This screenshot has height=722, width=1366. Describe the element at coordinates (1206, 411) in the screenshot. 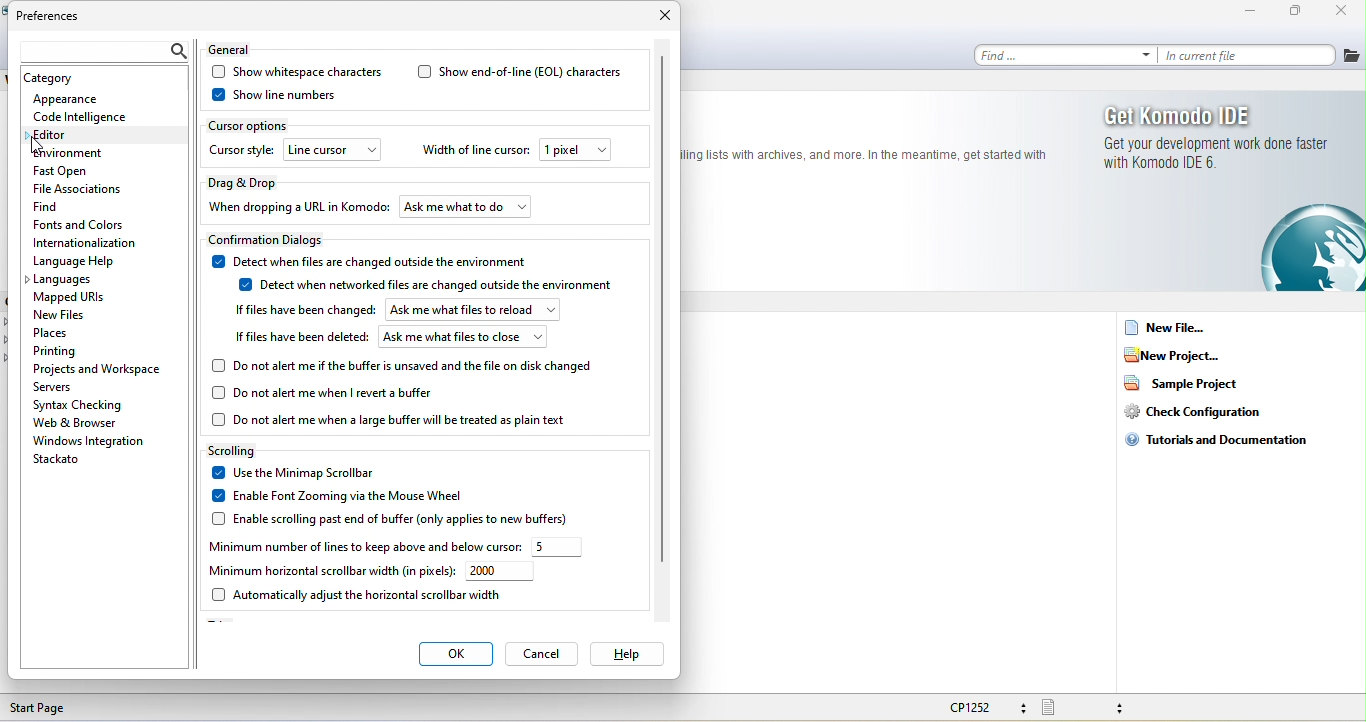

I see `check configuration` at that location.